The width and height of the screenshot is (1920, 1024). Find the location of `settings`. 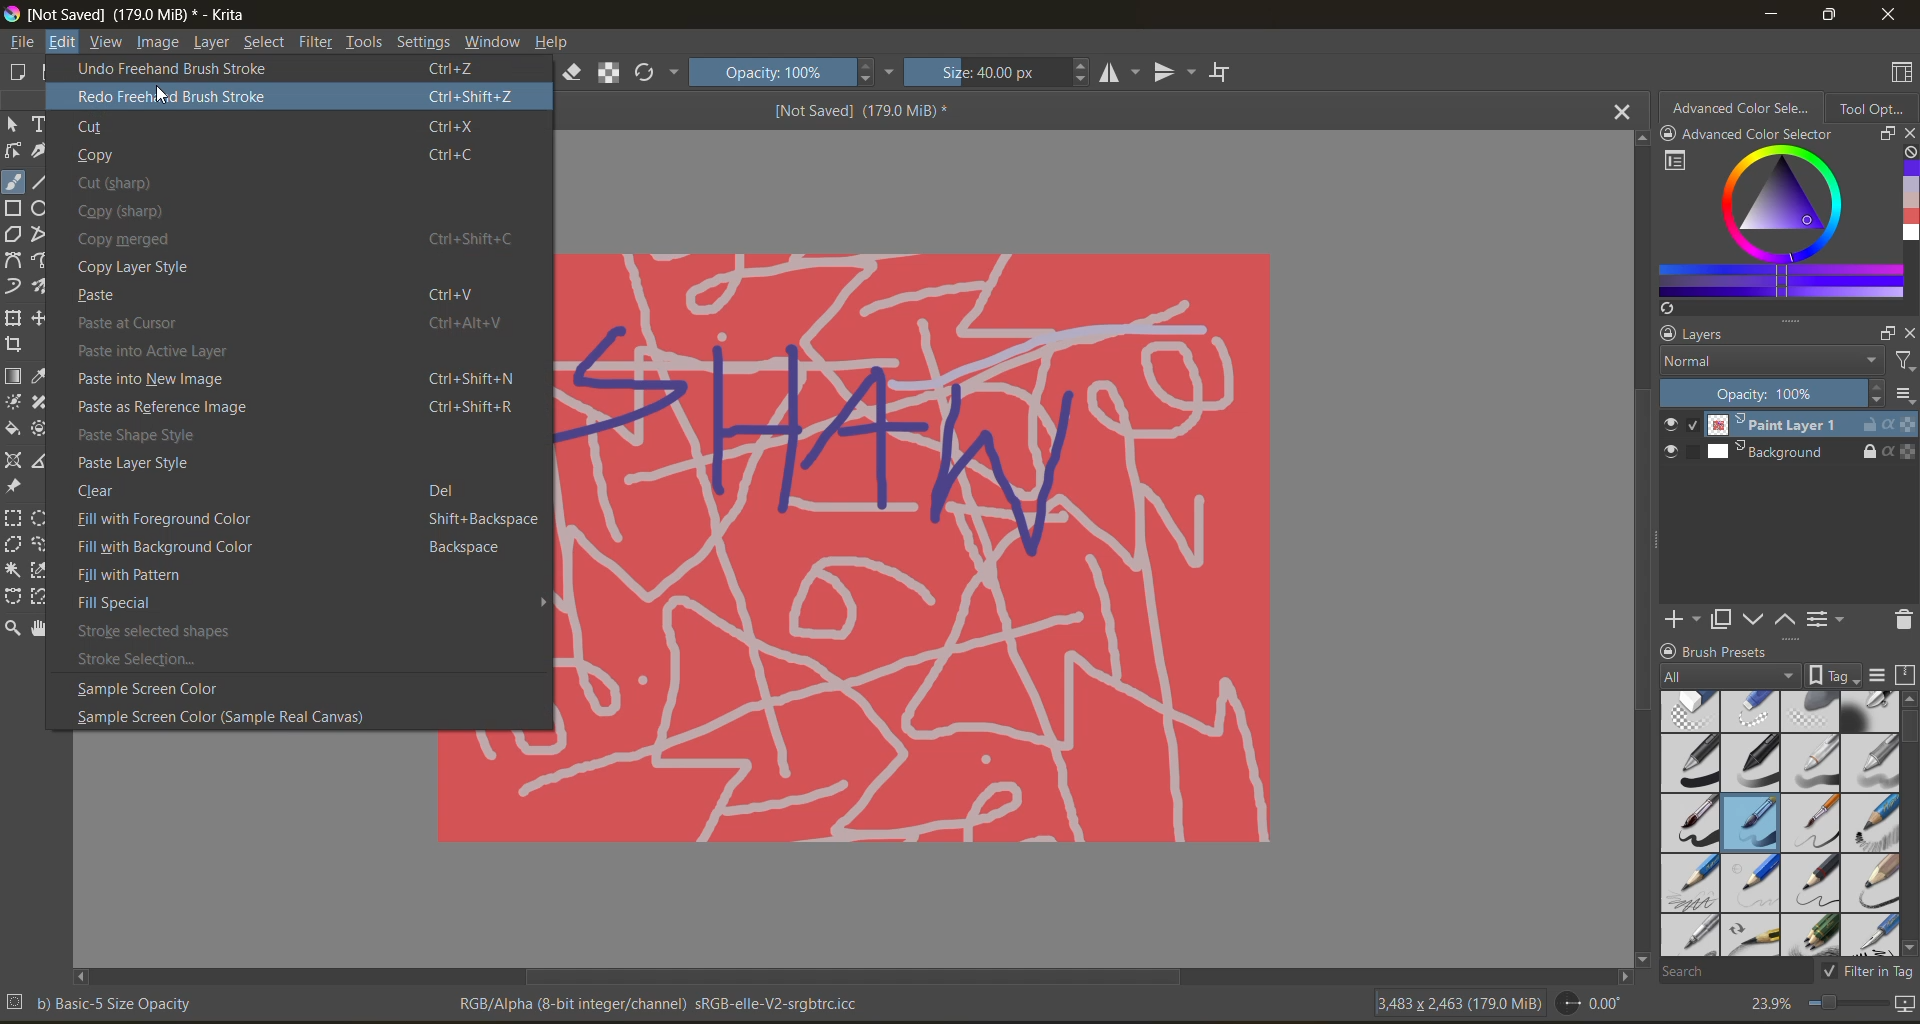

settings is located at coordinates (424, 42).